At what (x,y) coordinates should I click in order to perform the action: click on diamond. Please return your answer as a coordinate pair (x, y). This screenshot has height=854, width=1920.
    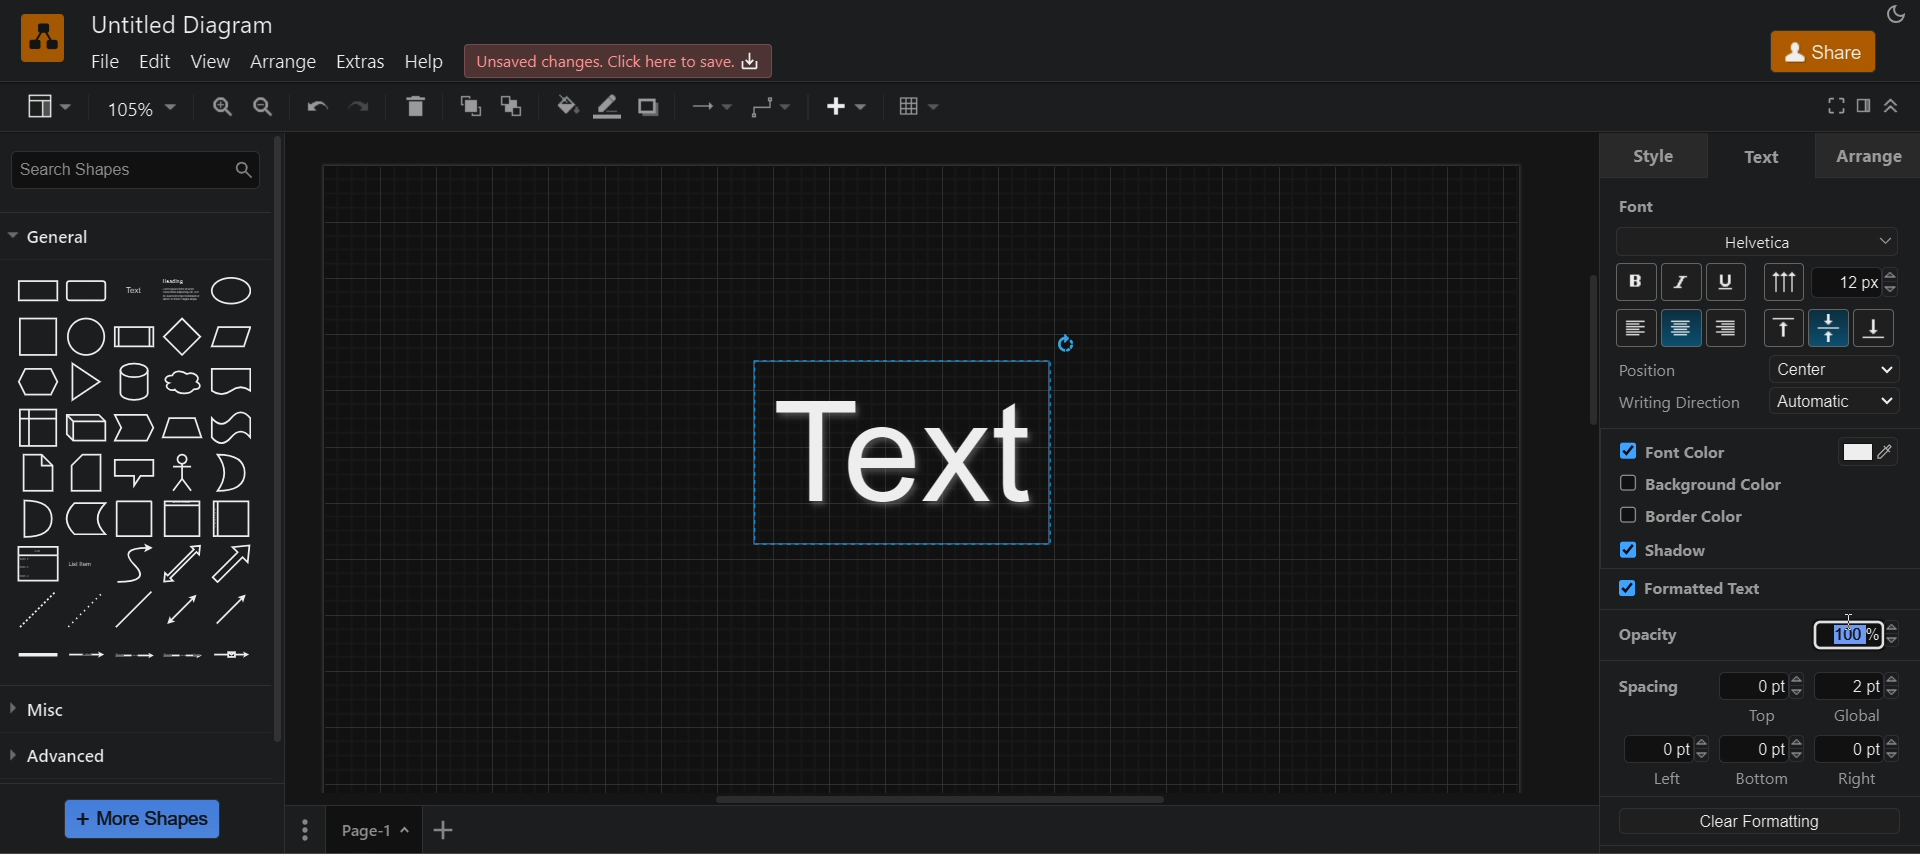
    Looking at the image, I should click on (183, 337).